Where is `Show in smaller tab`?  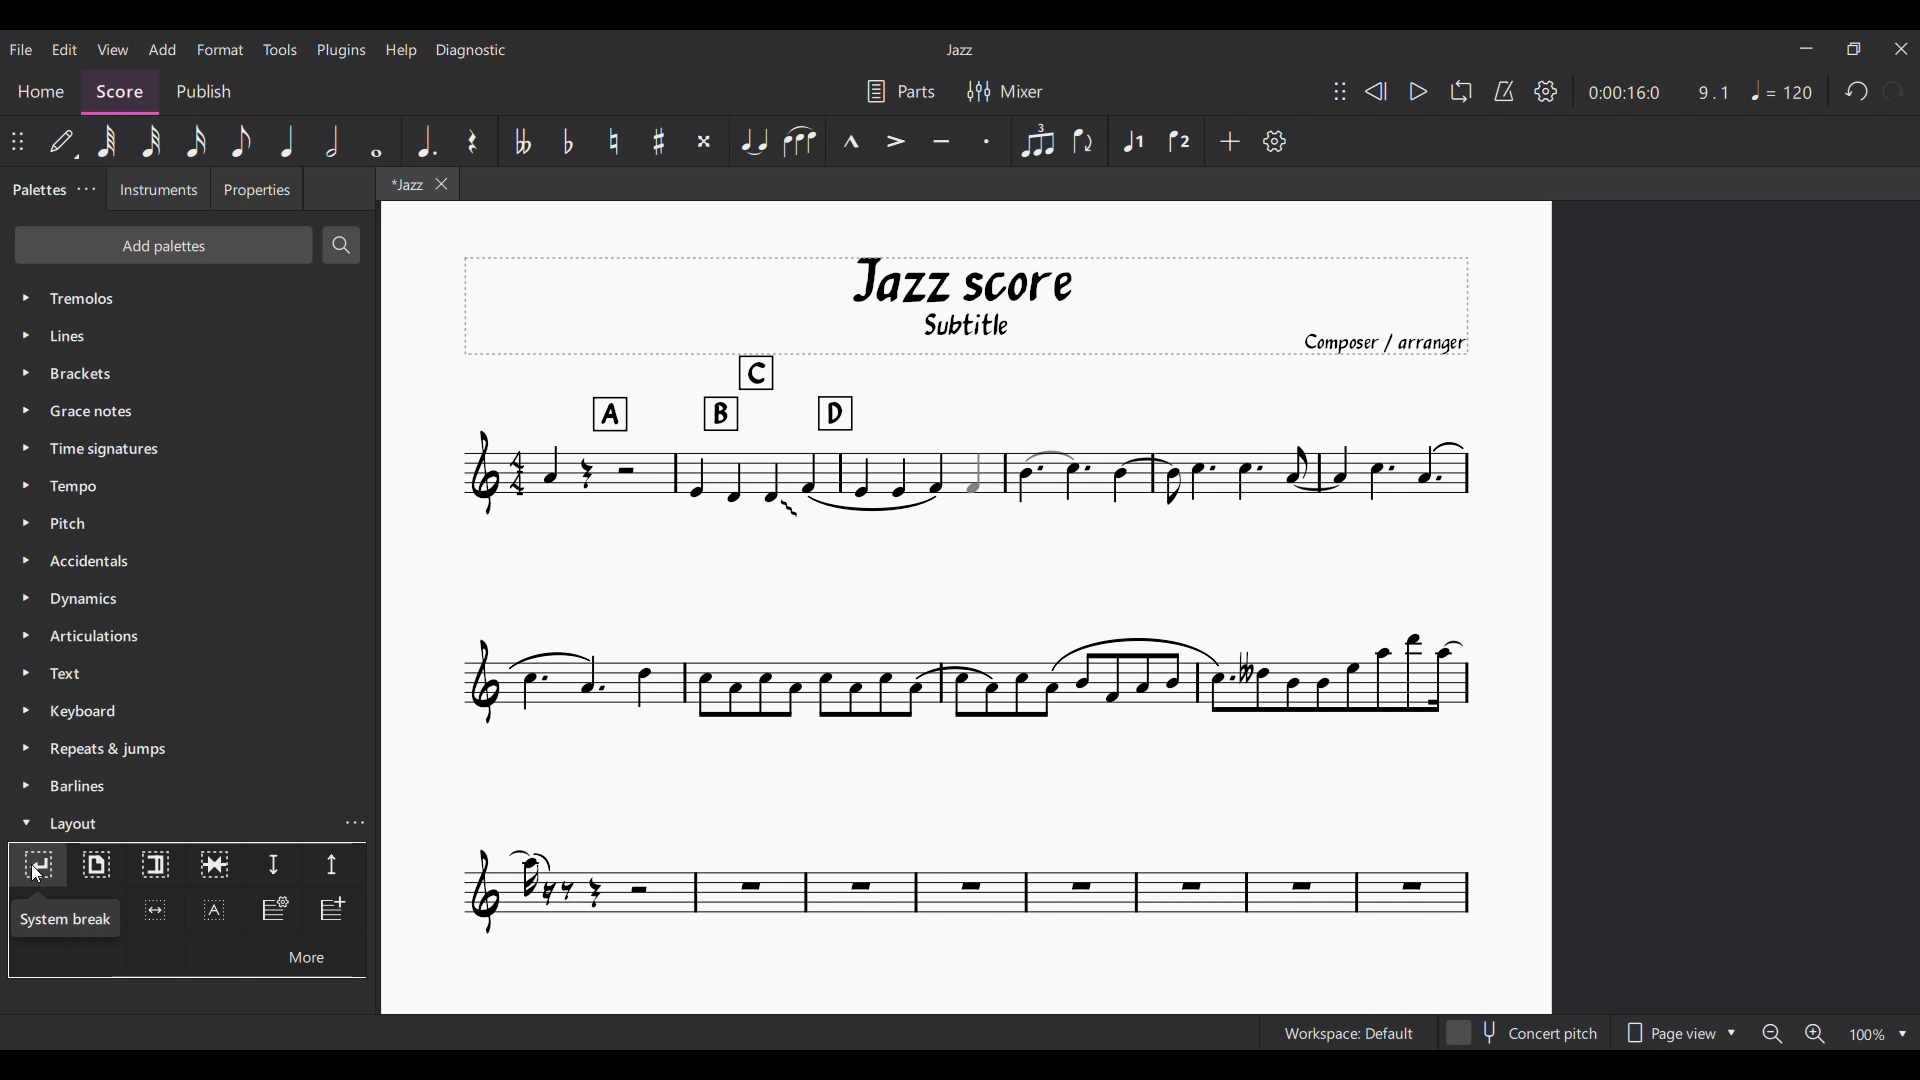 Show in smaller tab is located at coordinates (1854, 49).